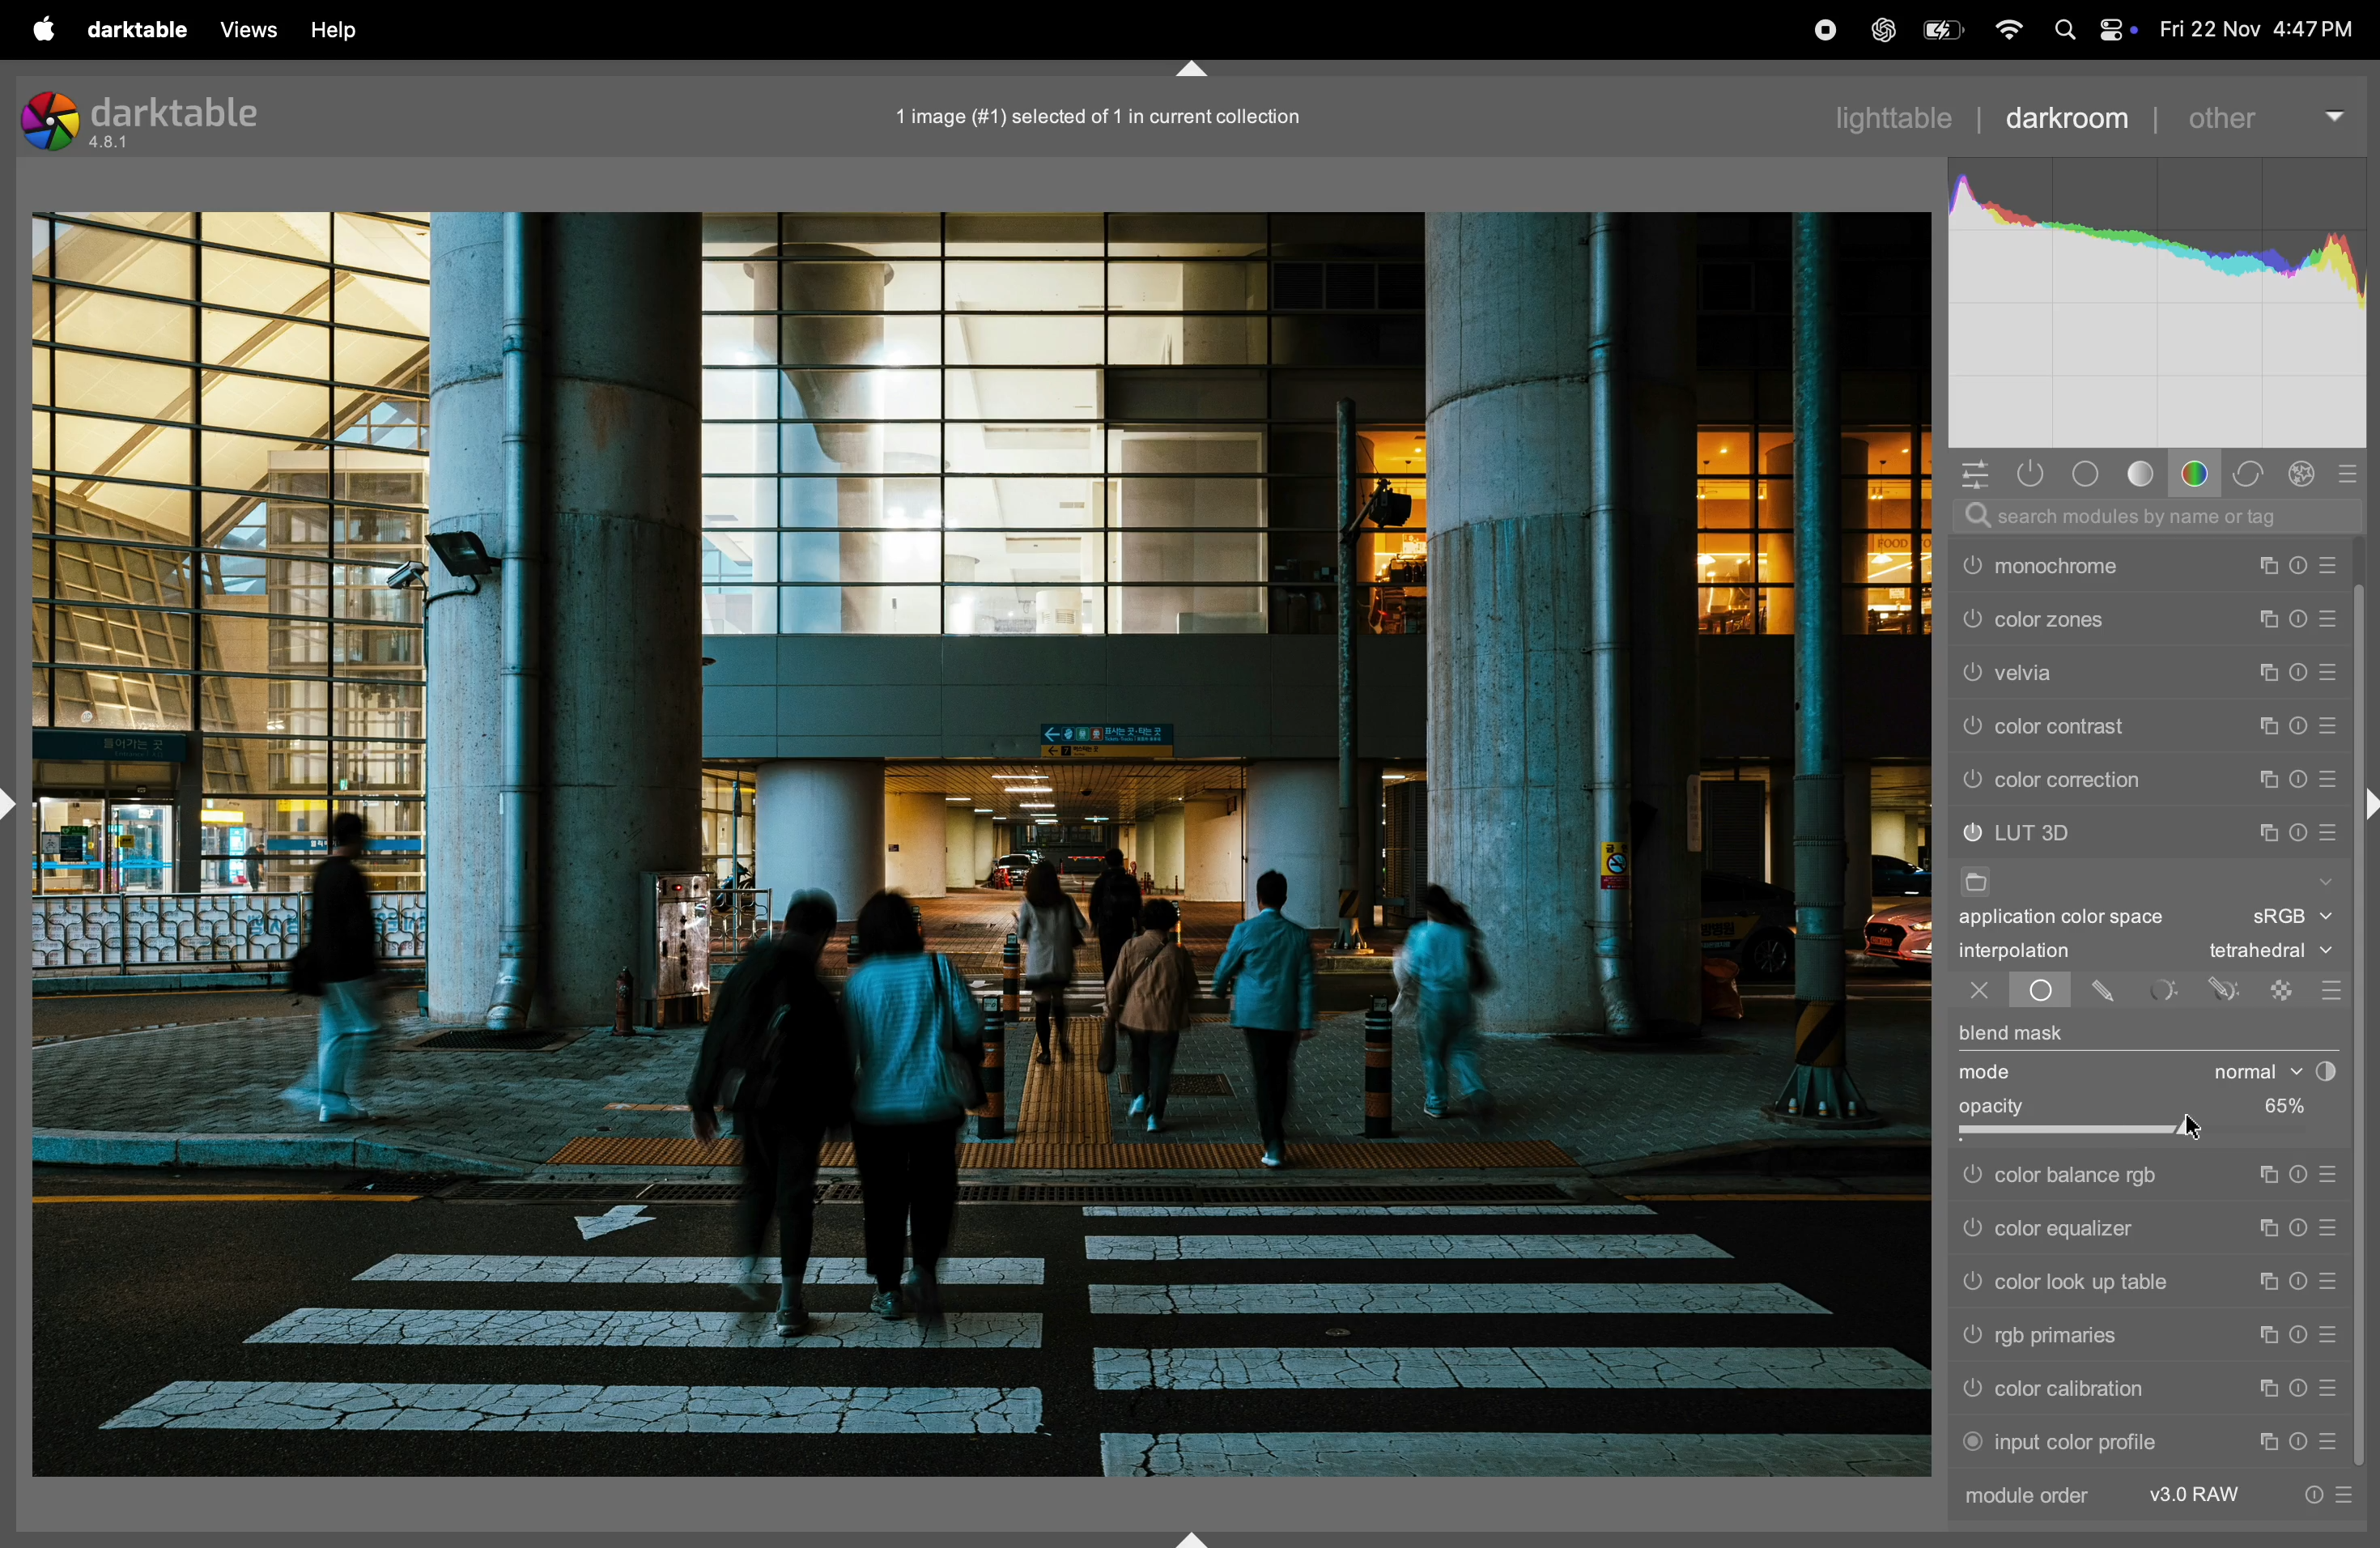  Describe the element at coordinates (1973, 780) in the screenshot. I see `color correction switched off` at that location.